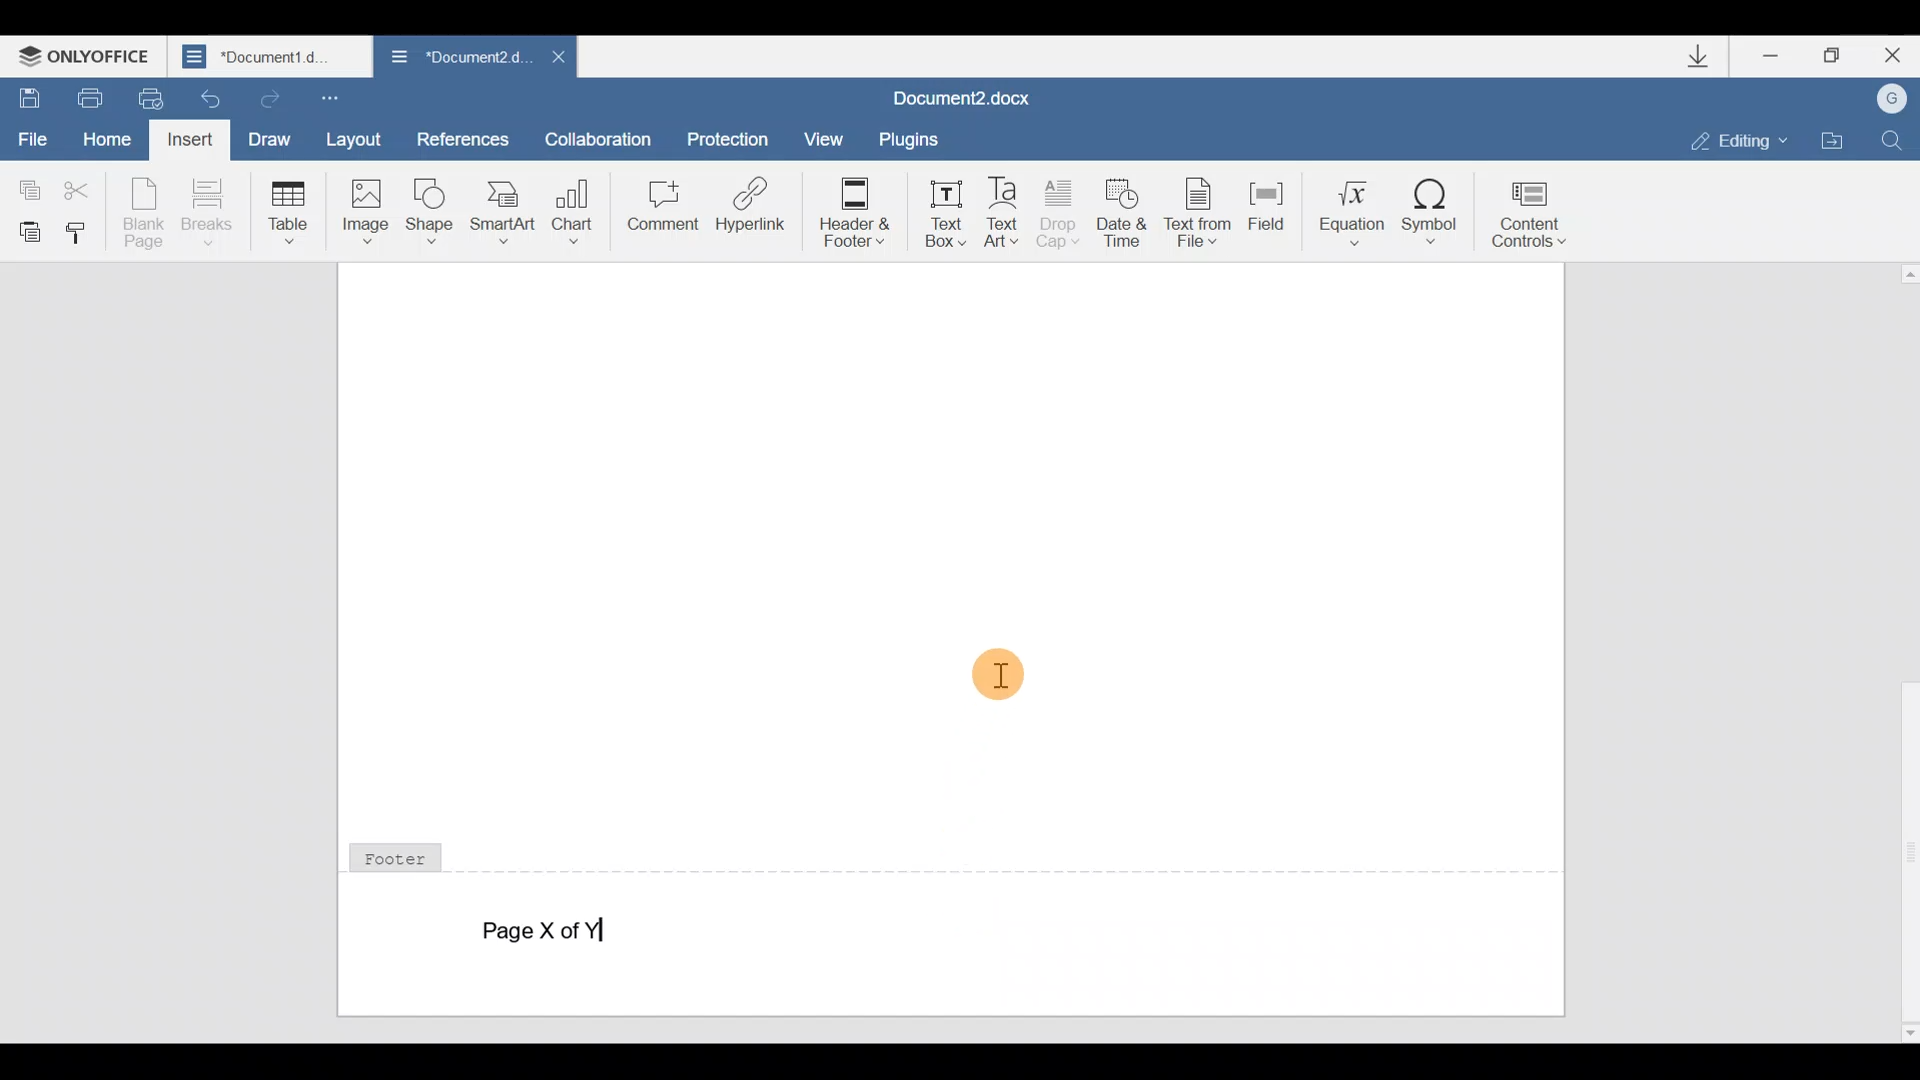  Describe the element at coordinates (1900, 137) in the screenshot. I see `Find` at that location.